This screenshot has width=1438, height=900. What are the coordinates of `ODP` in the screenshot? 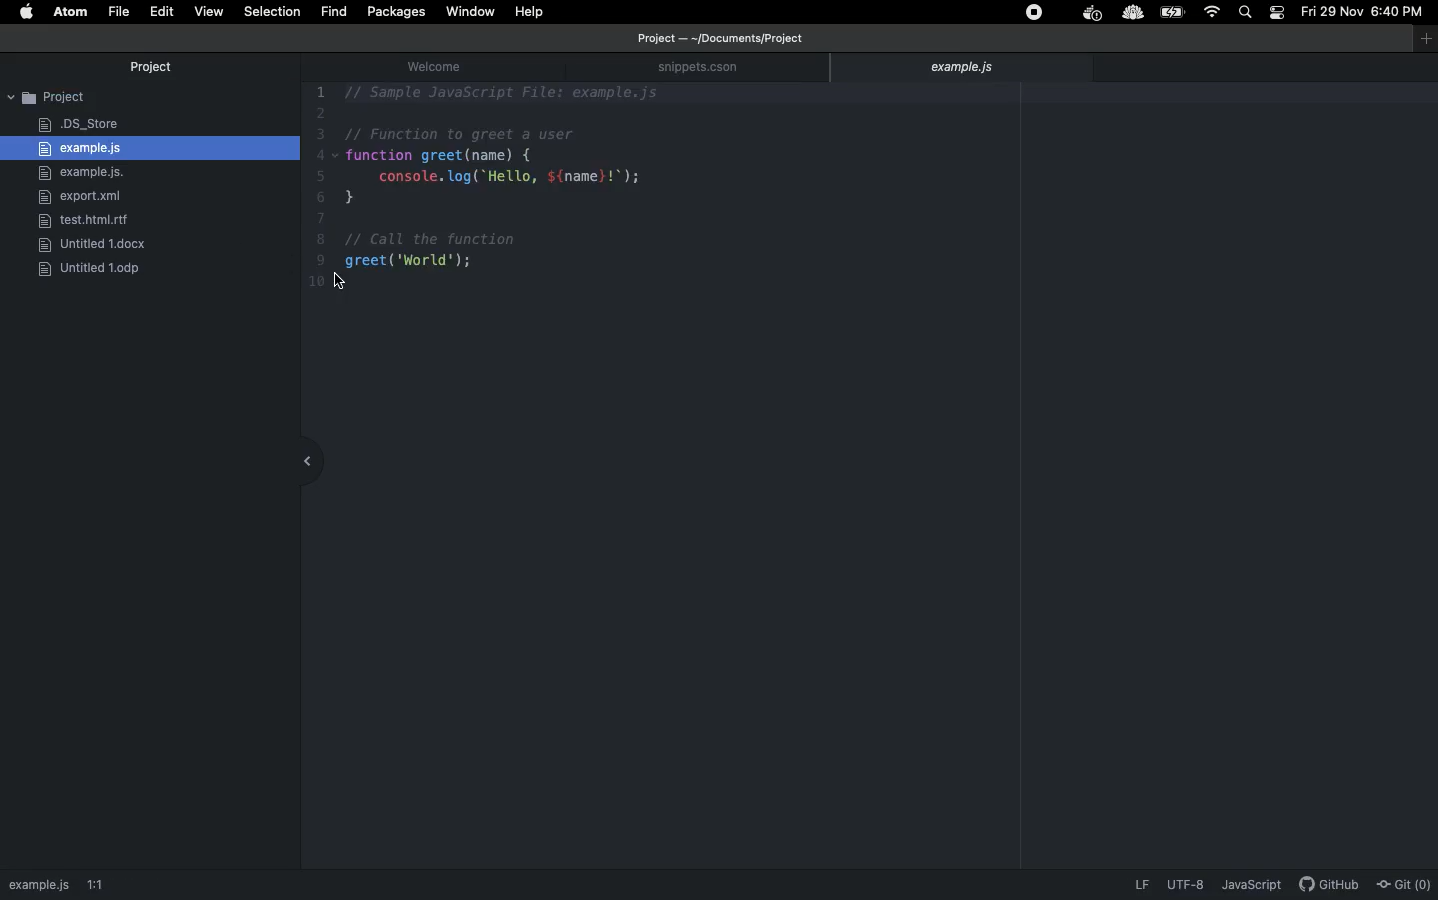 It's located at (98, 268).